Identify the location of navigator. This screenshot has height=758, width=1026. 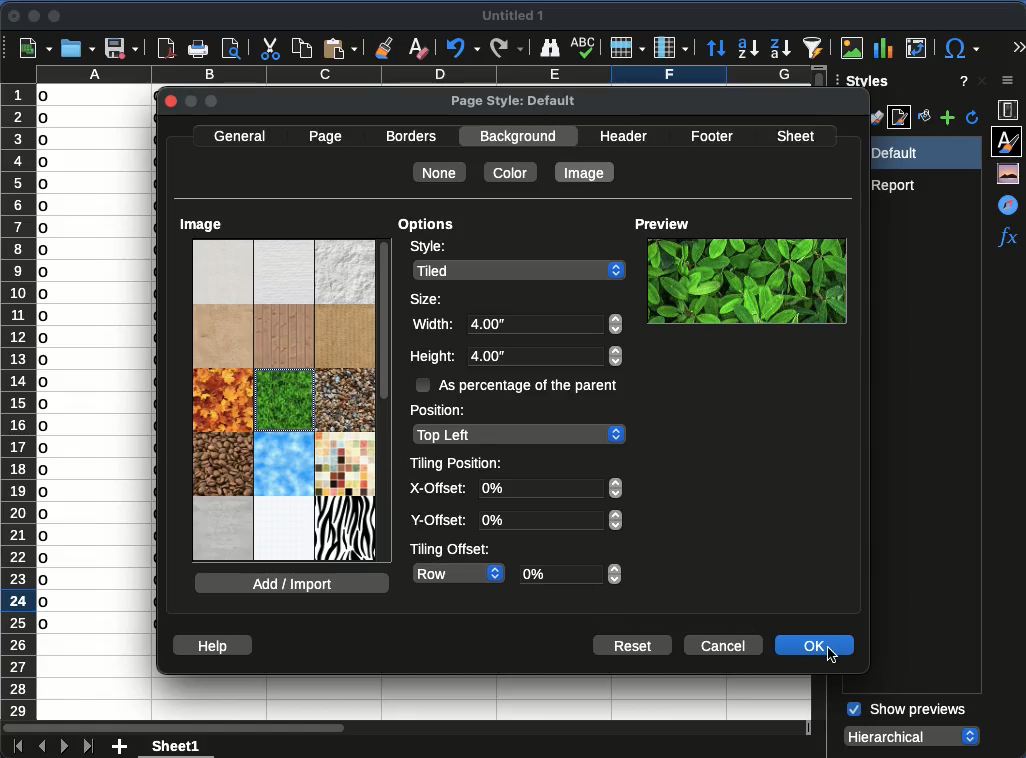
(1007, 204).